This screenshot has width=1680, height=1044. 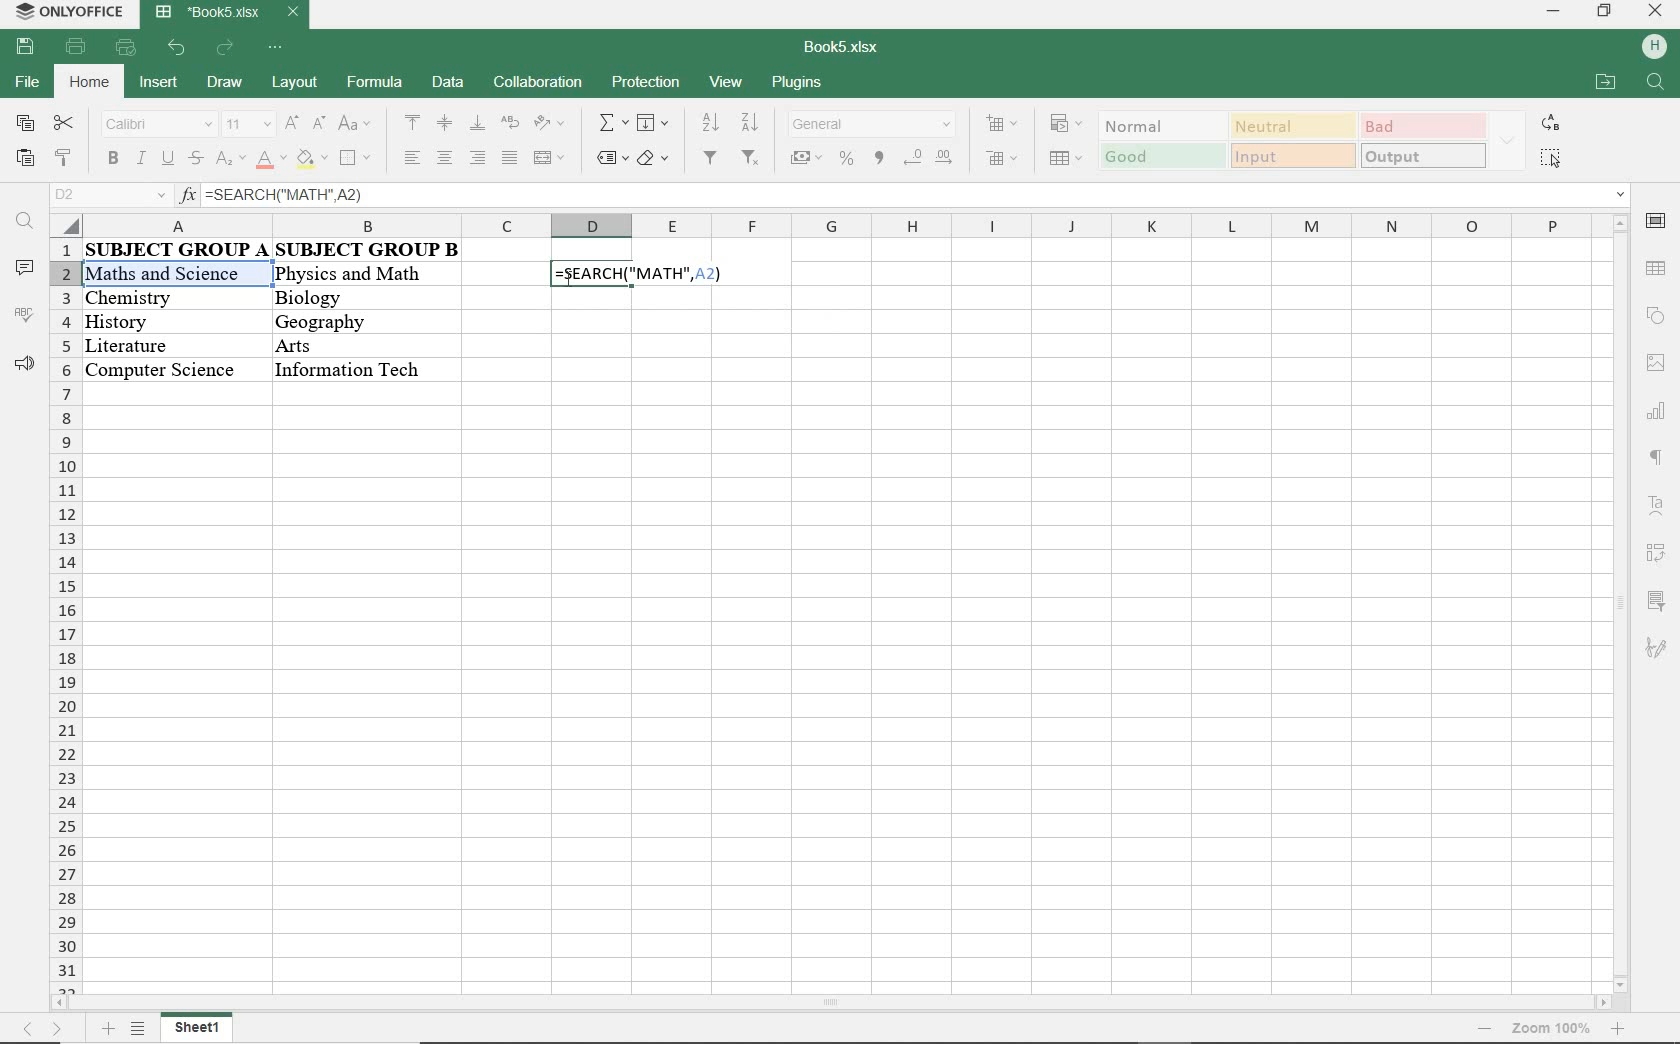 I want to click on collaboration, so click(x=536, y=84).